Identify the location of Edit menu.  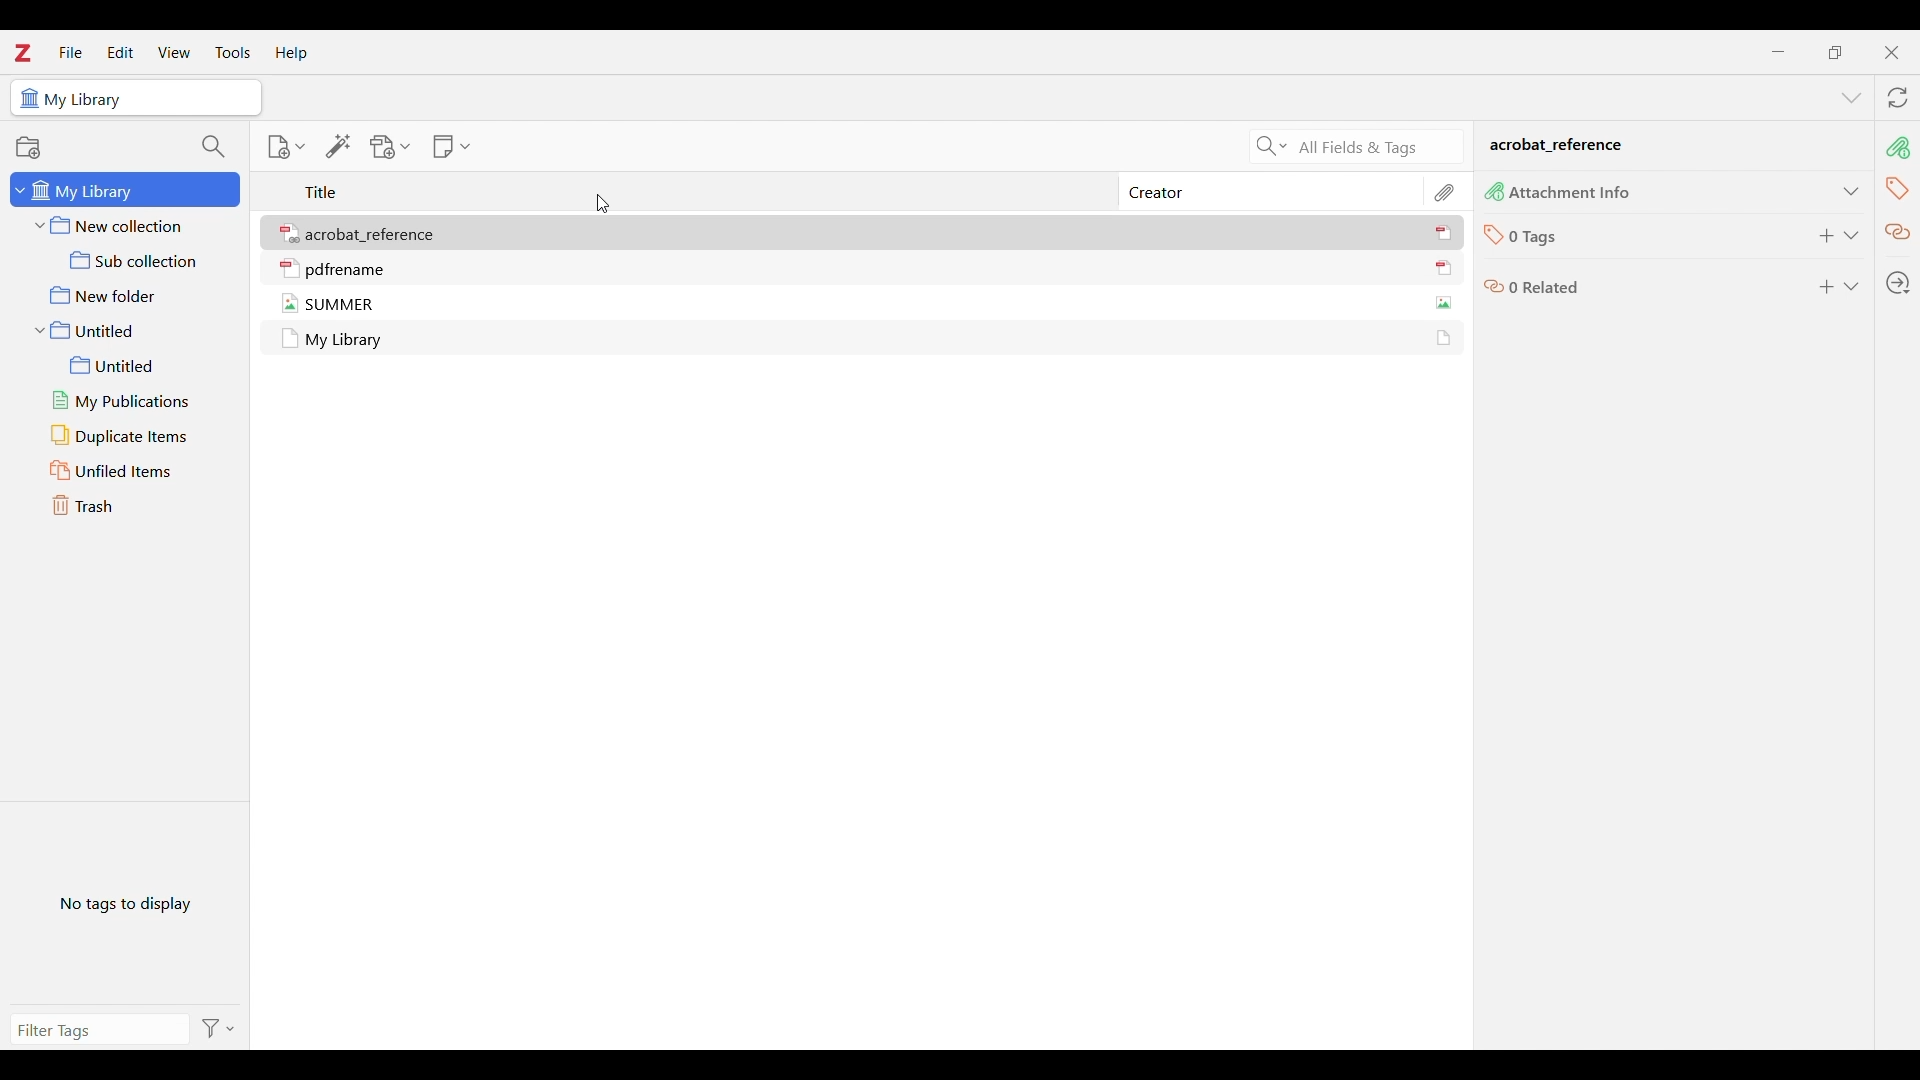
(120, 52).